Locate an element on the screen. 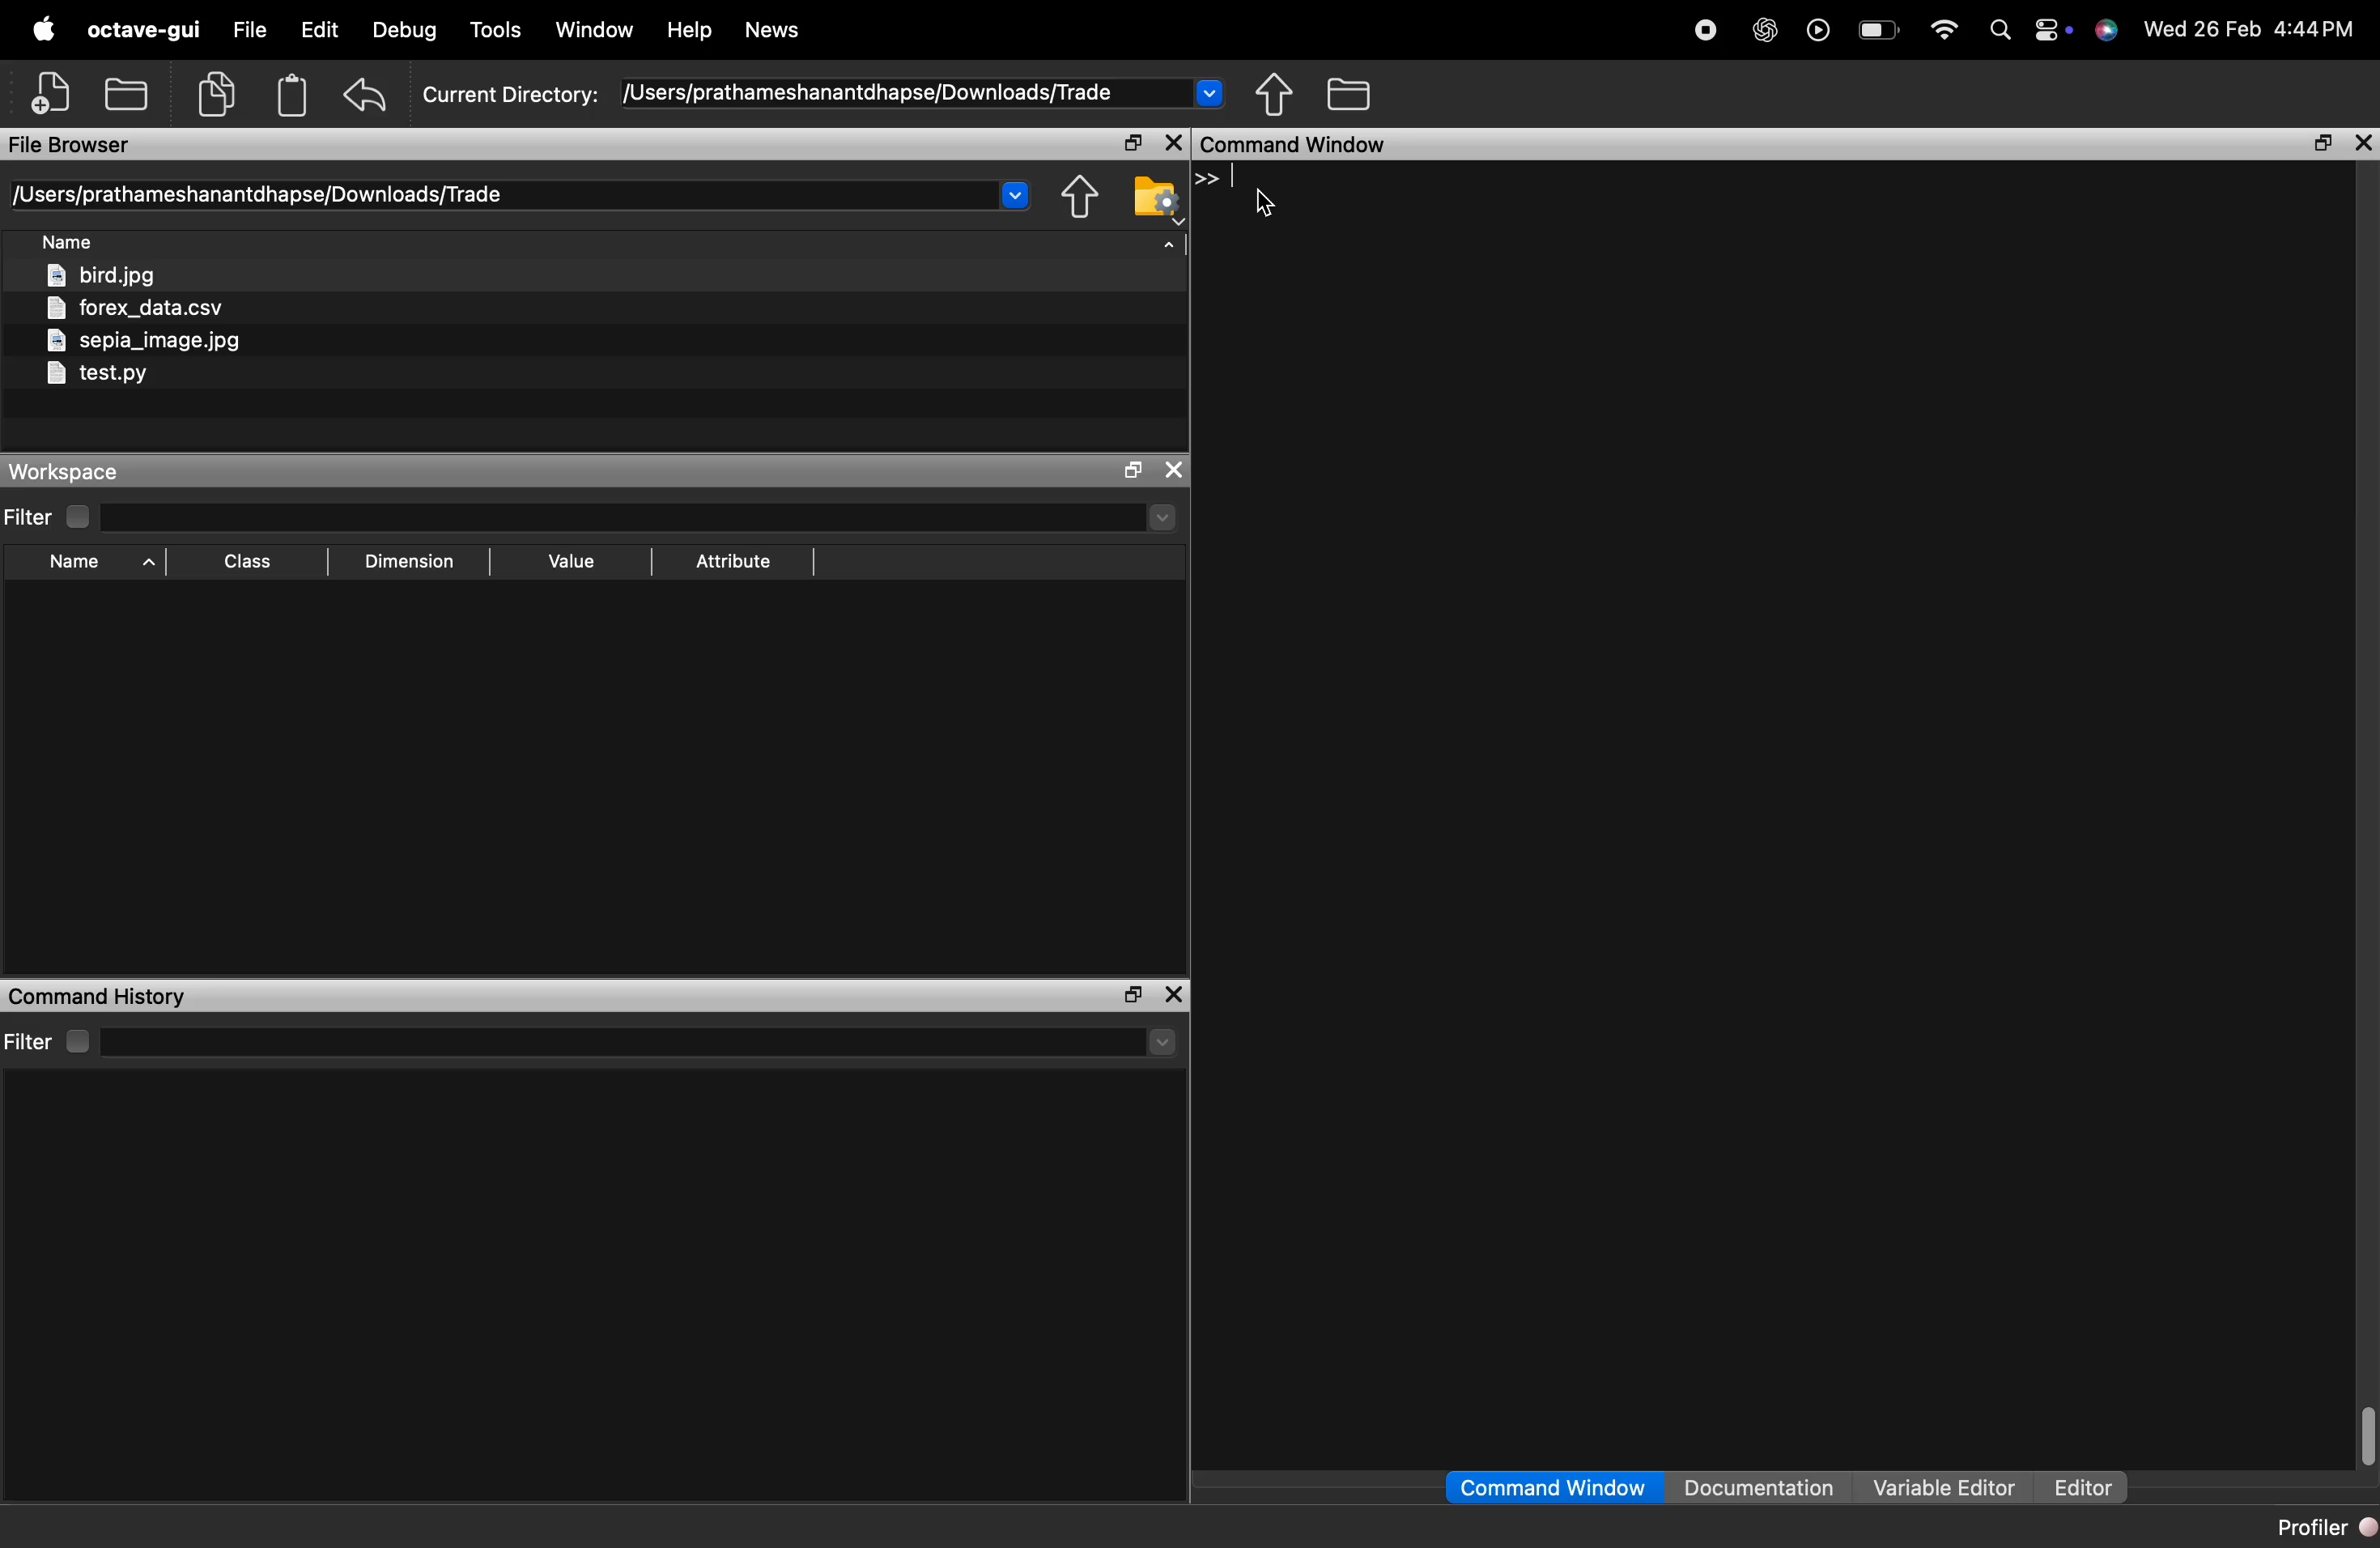 This screenshot has width=2380, height=1548. sepia_image.jpg is located at coordinates (145, 341).